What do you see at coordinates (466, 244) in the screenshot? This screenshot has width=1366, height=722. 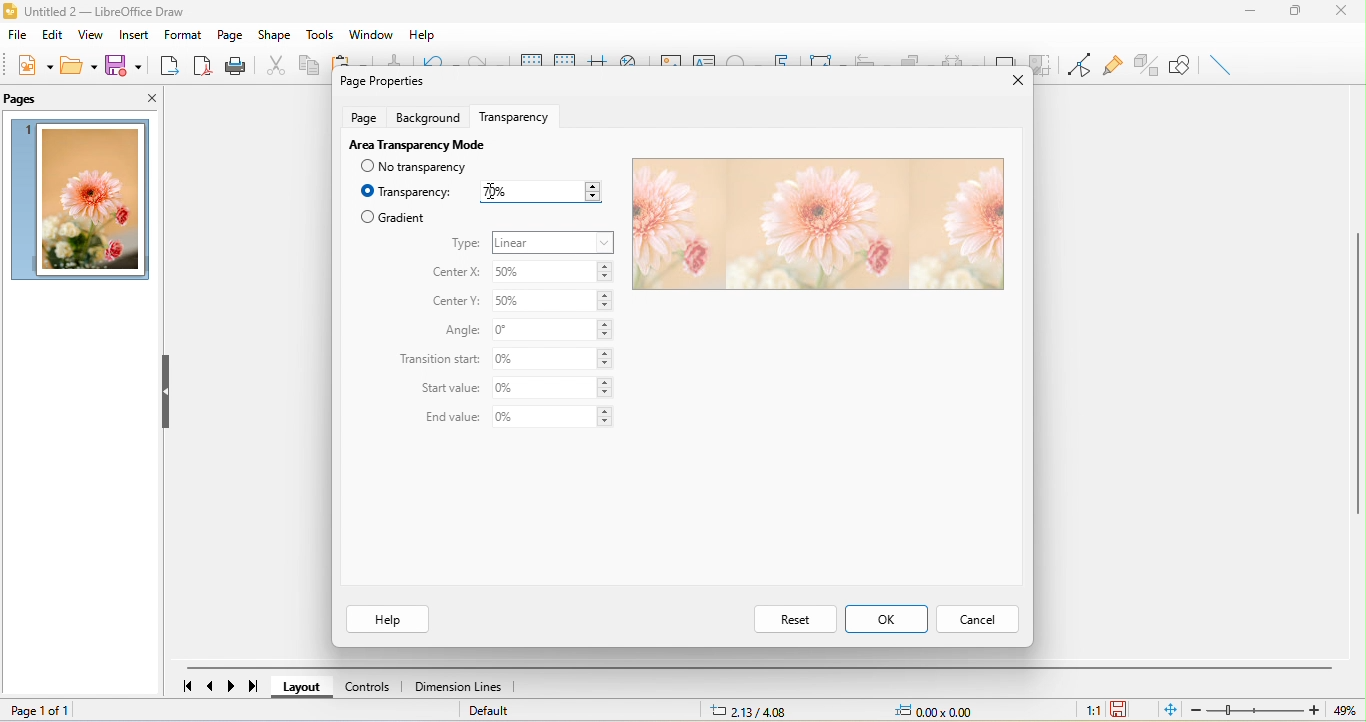 I see `type` at bounding box center [466, 244].